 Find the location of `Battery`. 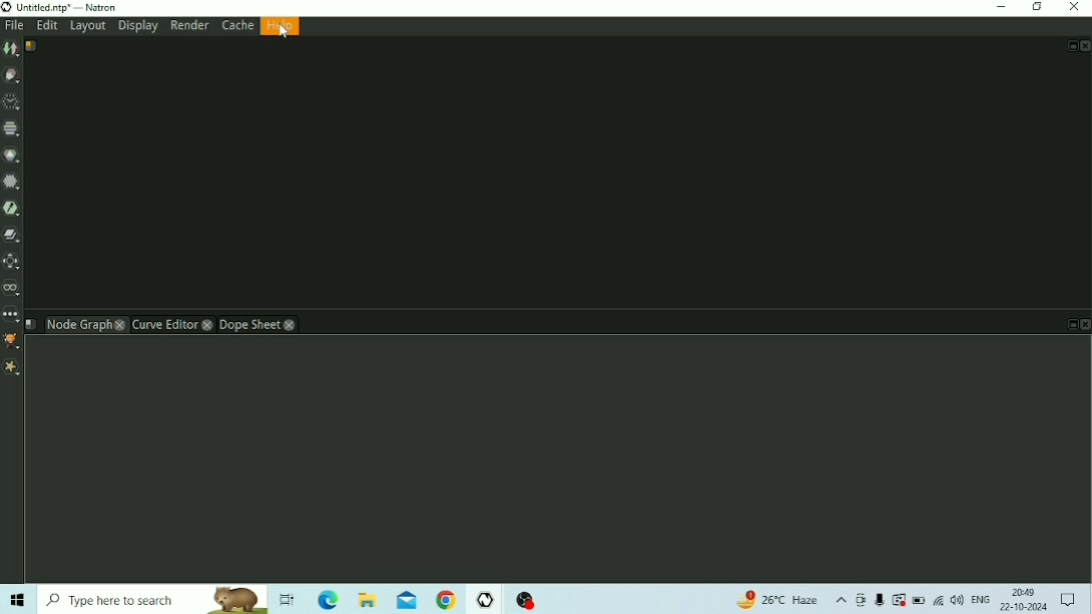

Battery is located at coordinates (918, 600).